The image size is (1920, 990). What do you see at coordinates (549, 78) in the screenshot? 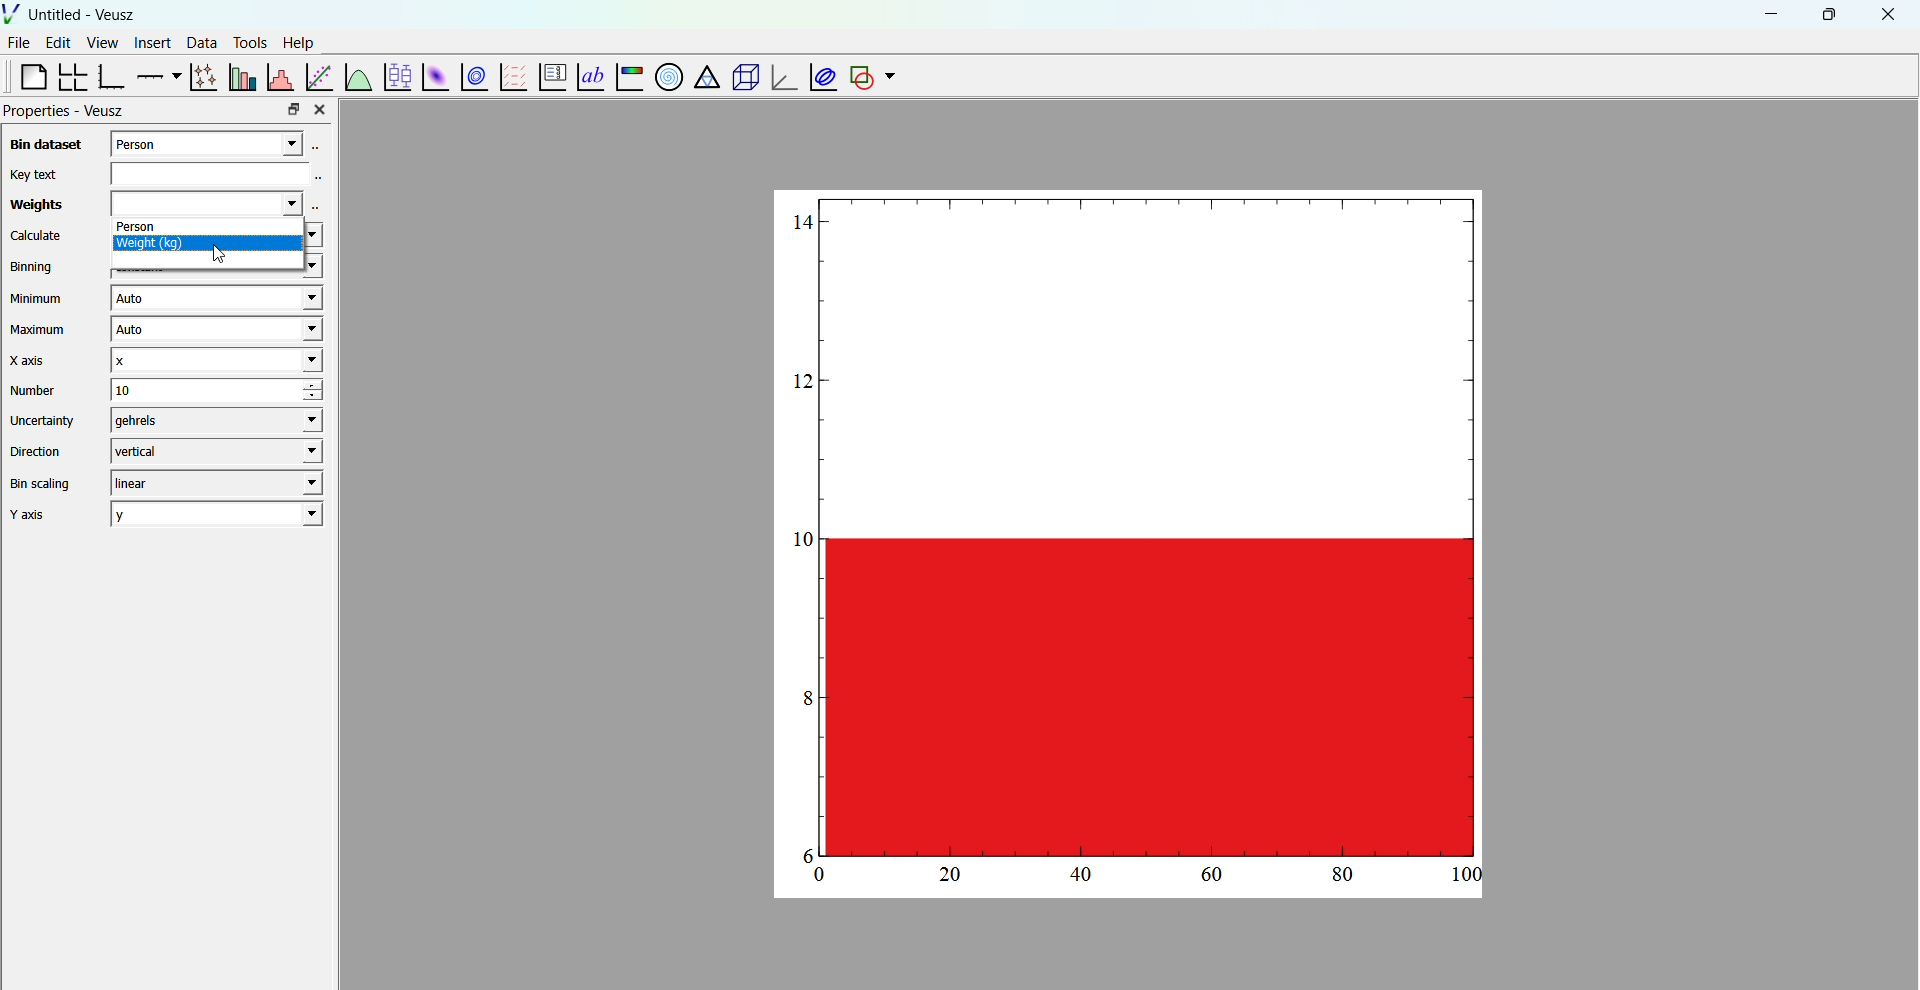
I see `plot key` at bounding box center [549, 78].